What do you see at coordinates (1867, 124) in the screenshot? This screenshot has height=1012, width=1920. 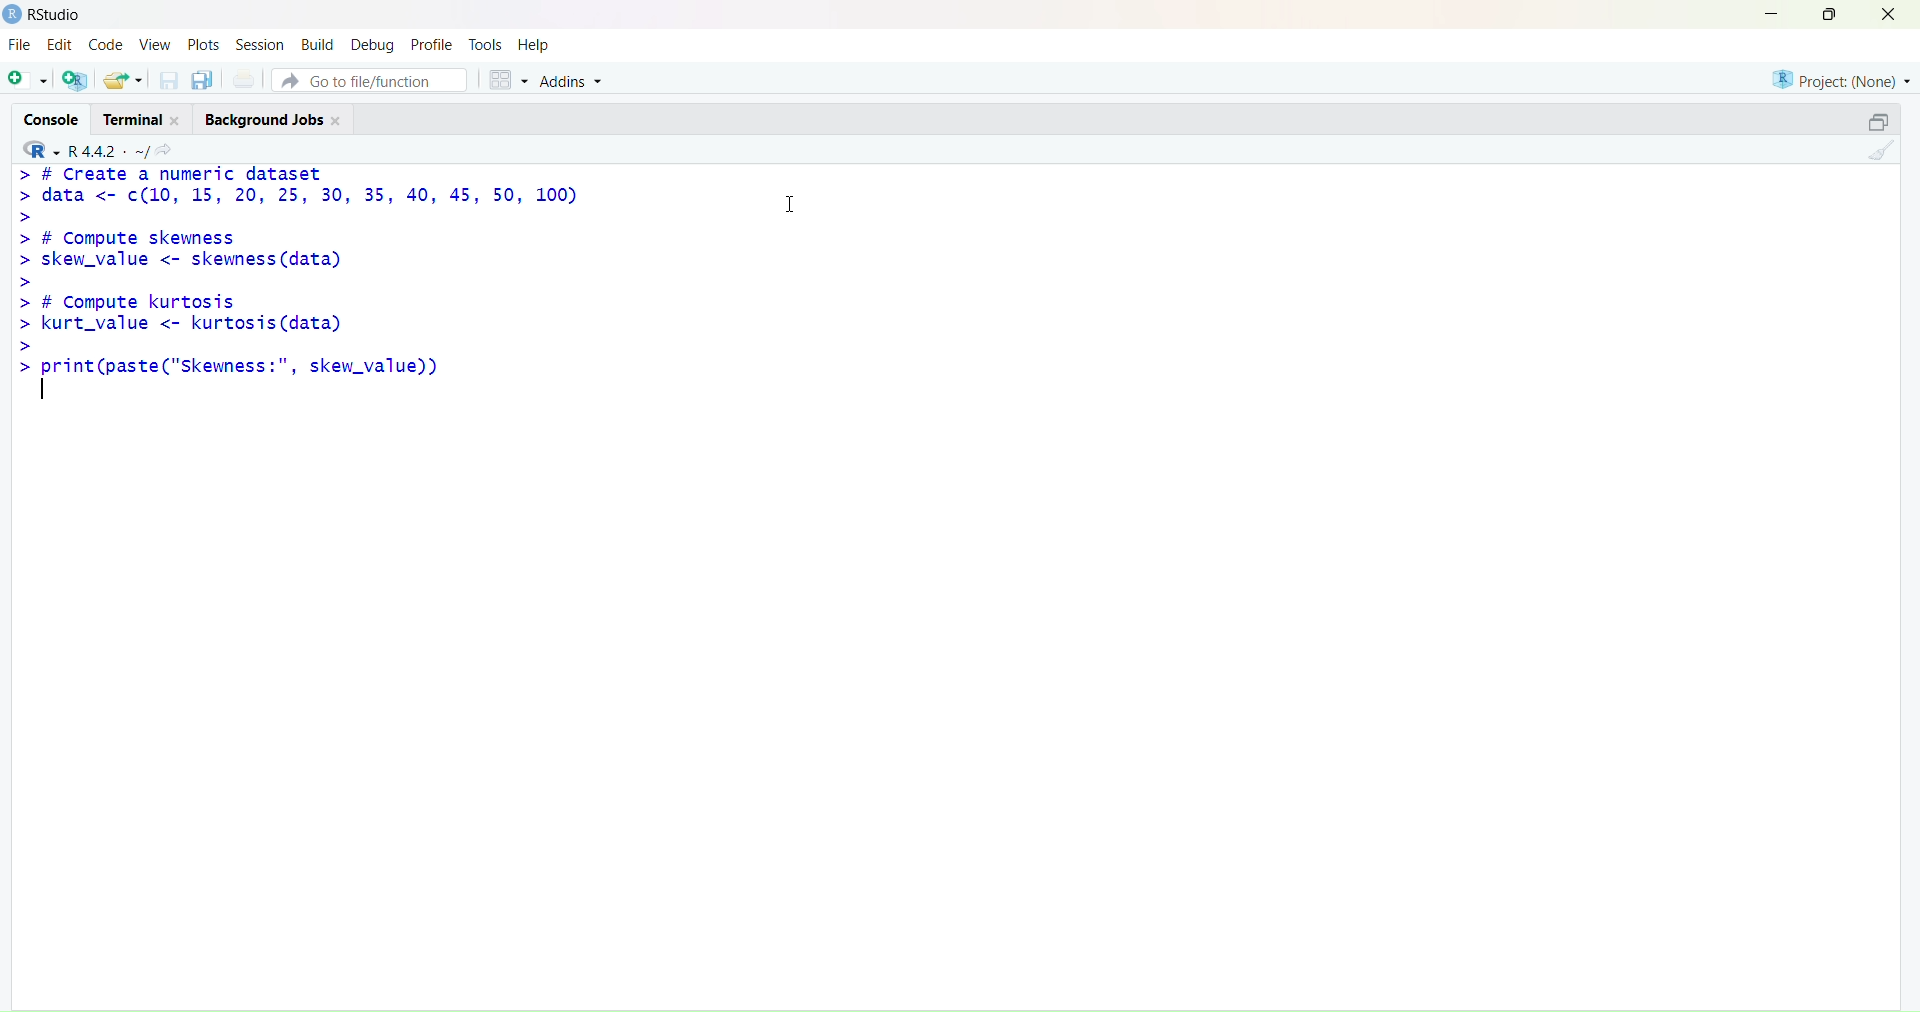 I see `Restore` at bounding box center [1867, 124].